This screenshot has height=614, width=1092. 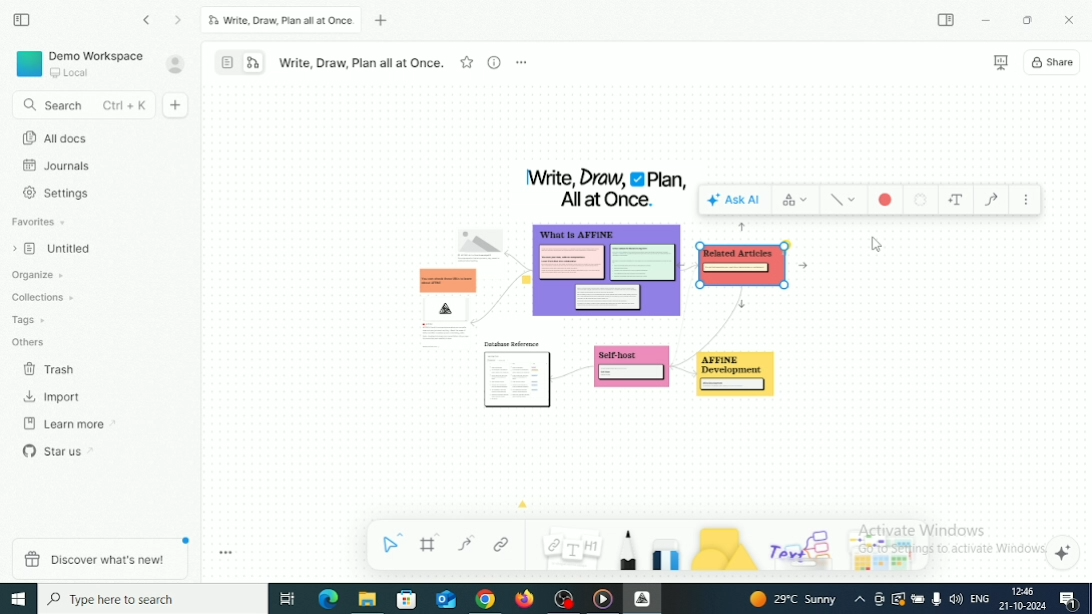 I want to click on Microsoft Edge, so click(x=328, y=598).